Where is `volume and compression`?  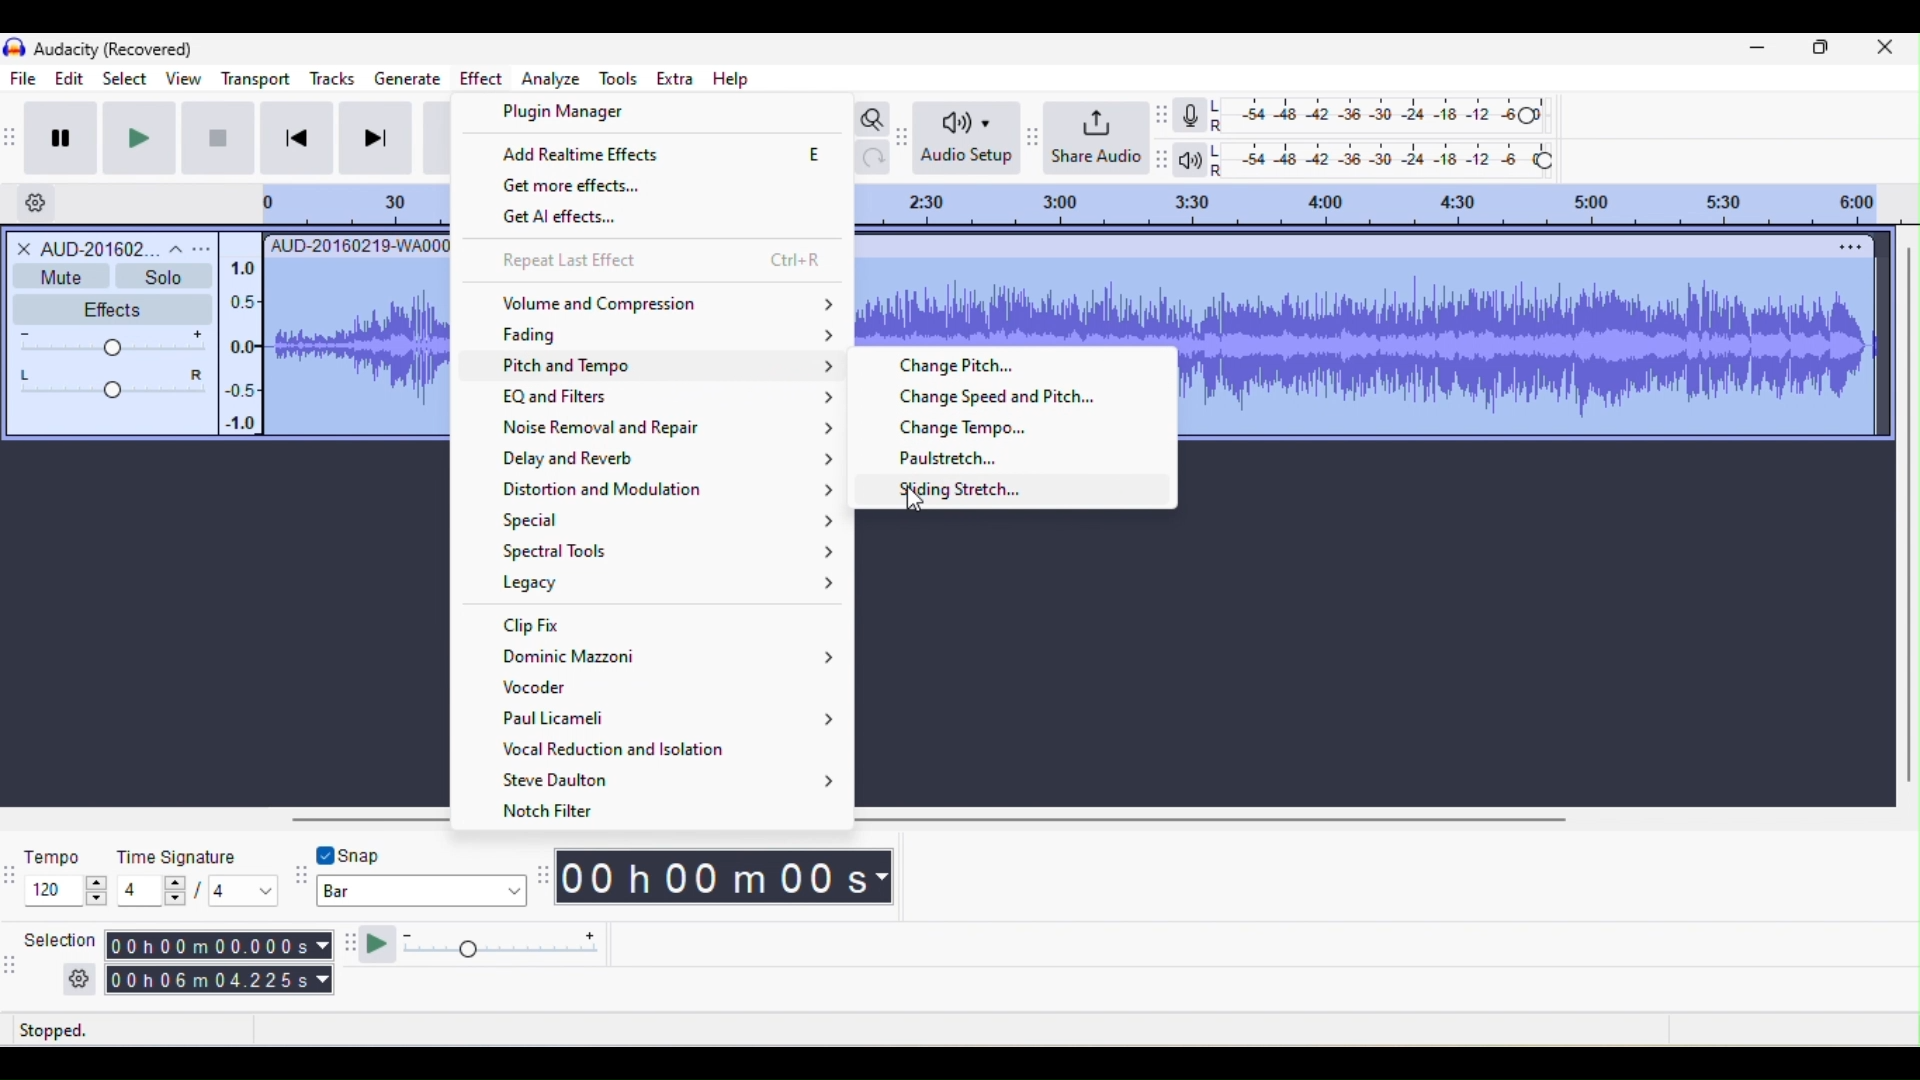 volume and compression is located at coordinates (666, 306).